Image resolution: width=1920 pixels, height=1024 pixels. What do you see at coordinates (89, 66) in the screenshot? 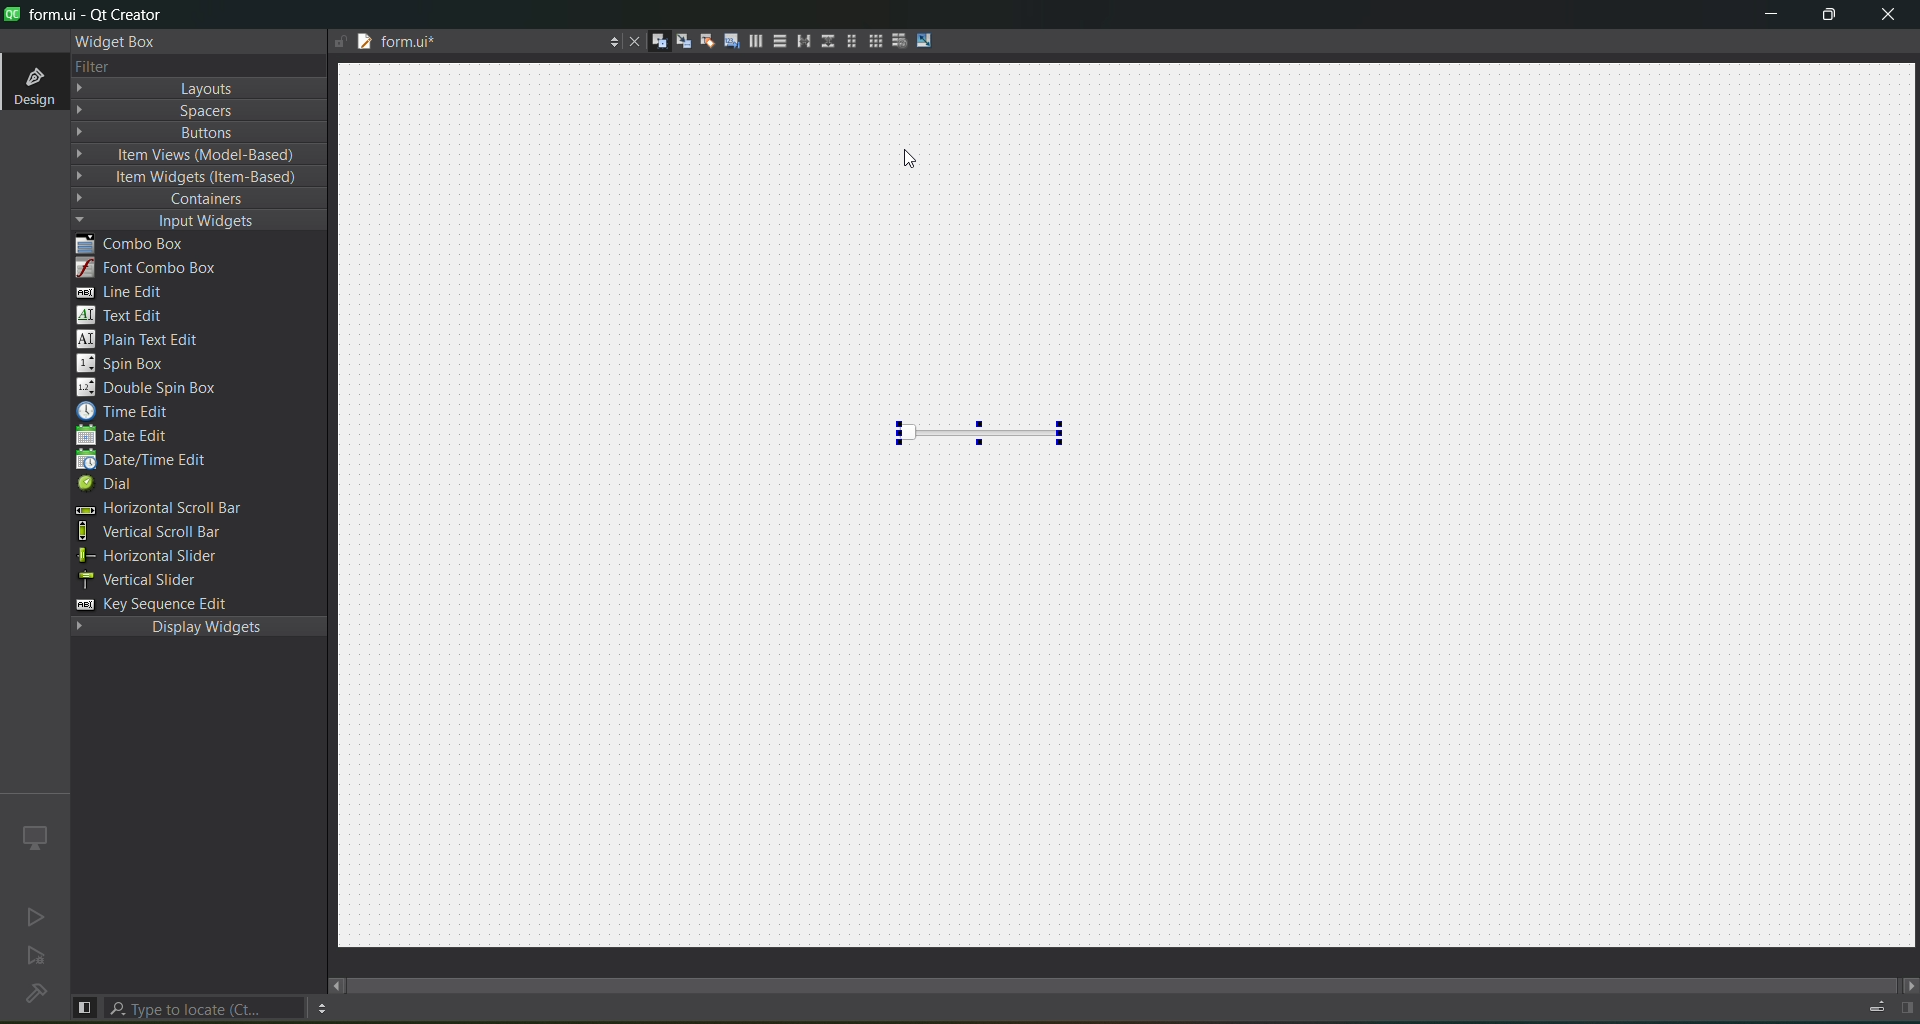
I see `filter` at bounding box center [89, 66].